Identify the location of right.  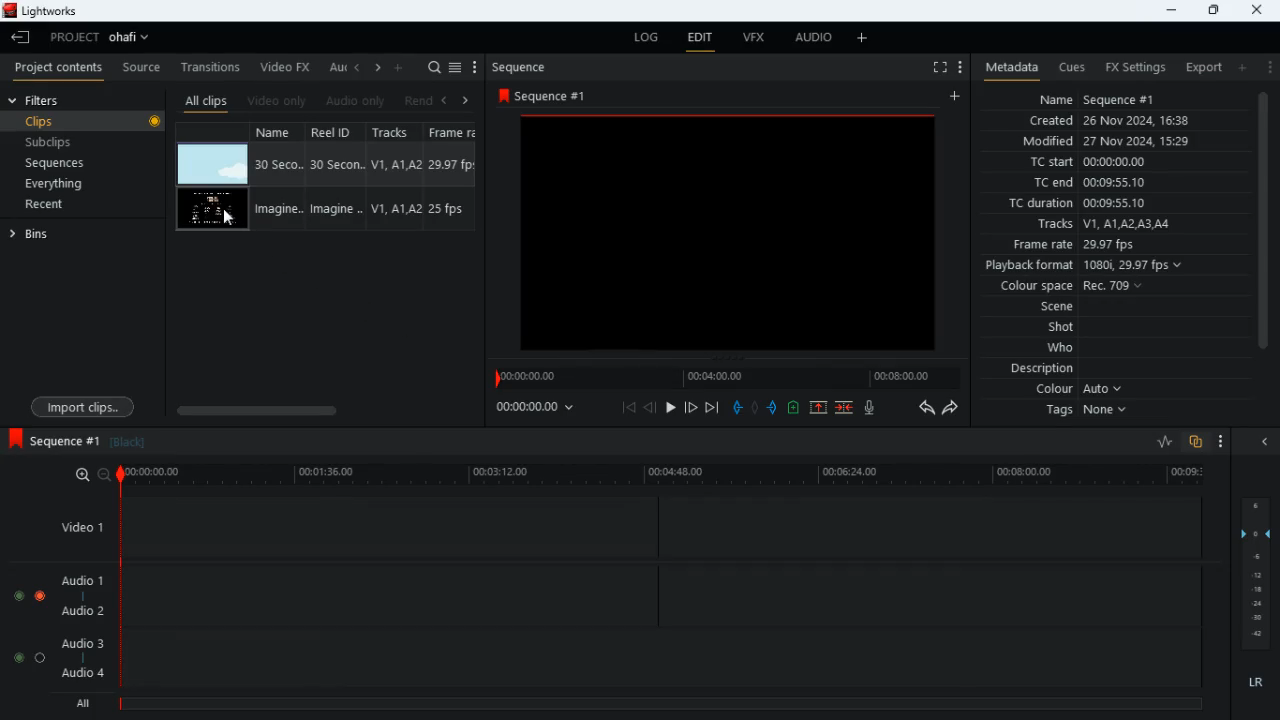
(378, 69).